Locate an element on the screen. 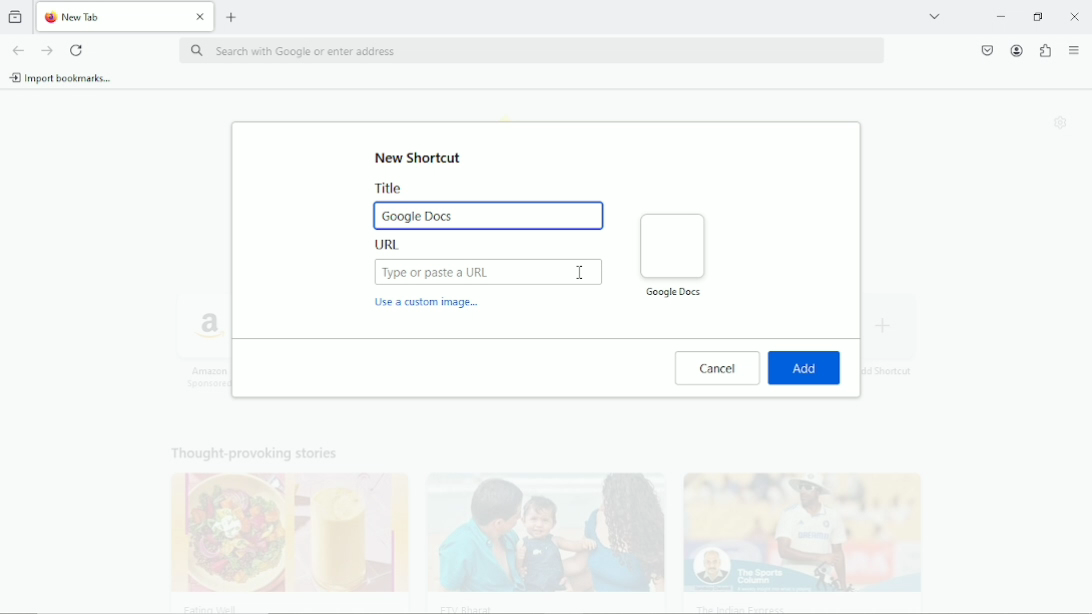 This screenshot has height=614, width=1092. Thought provoking stories is located at coordinates (534, 523).